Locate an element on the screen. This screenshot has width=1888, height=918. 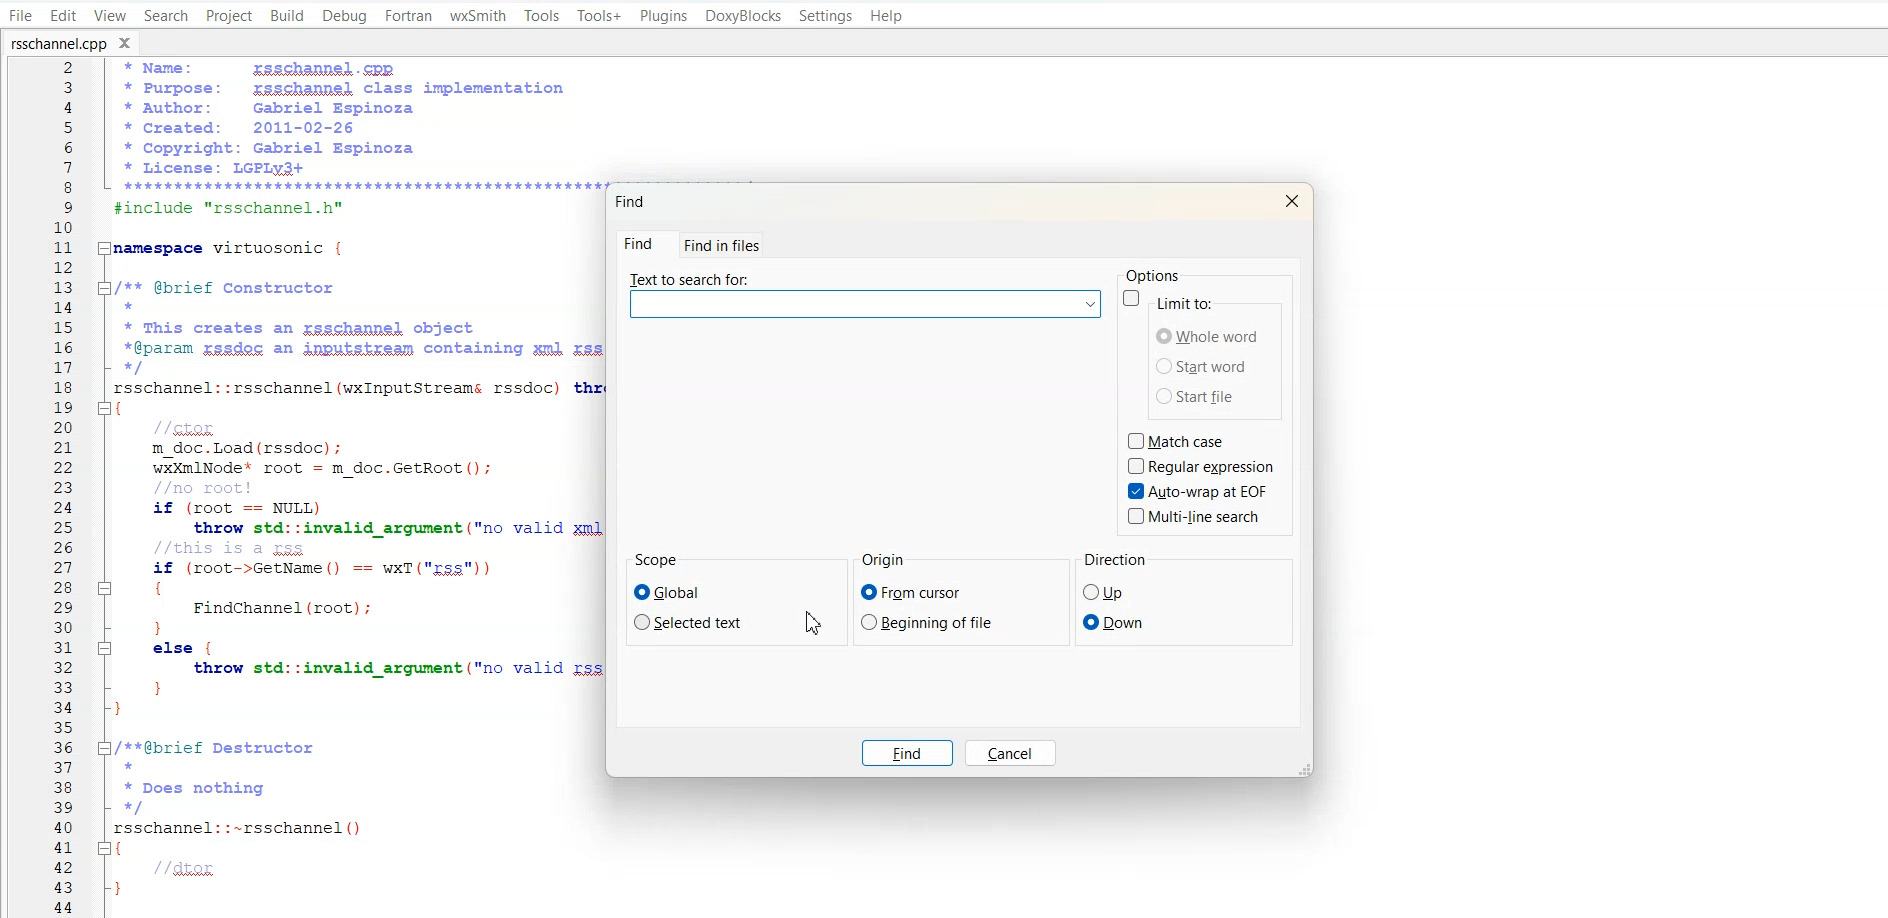
File is located at coordinates (21, 15).